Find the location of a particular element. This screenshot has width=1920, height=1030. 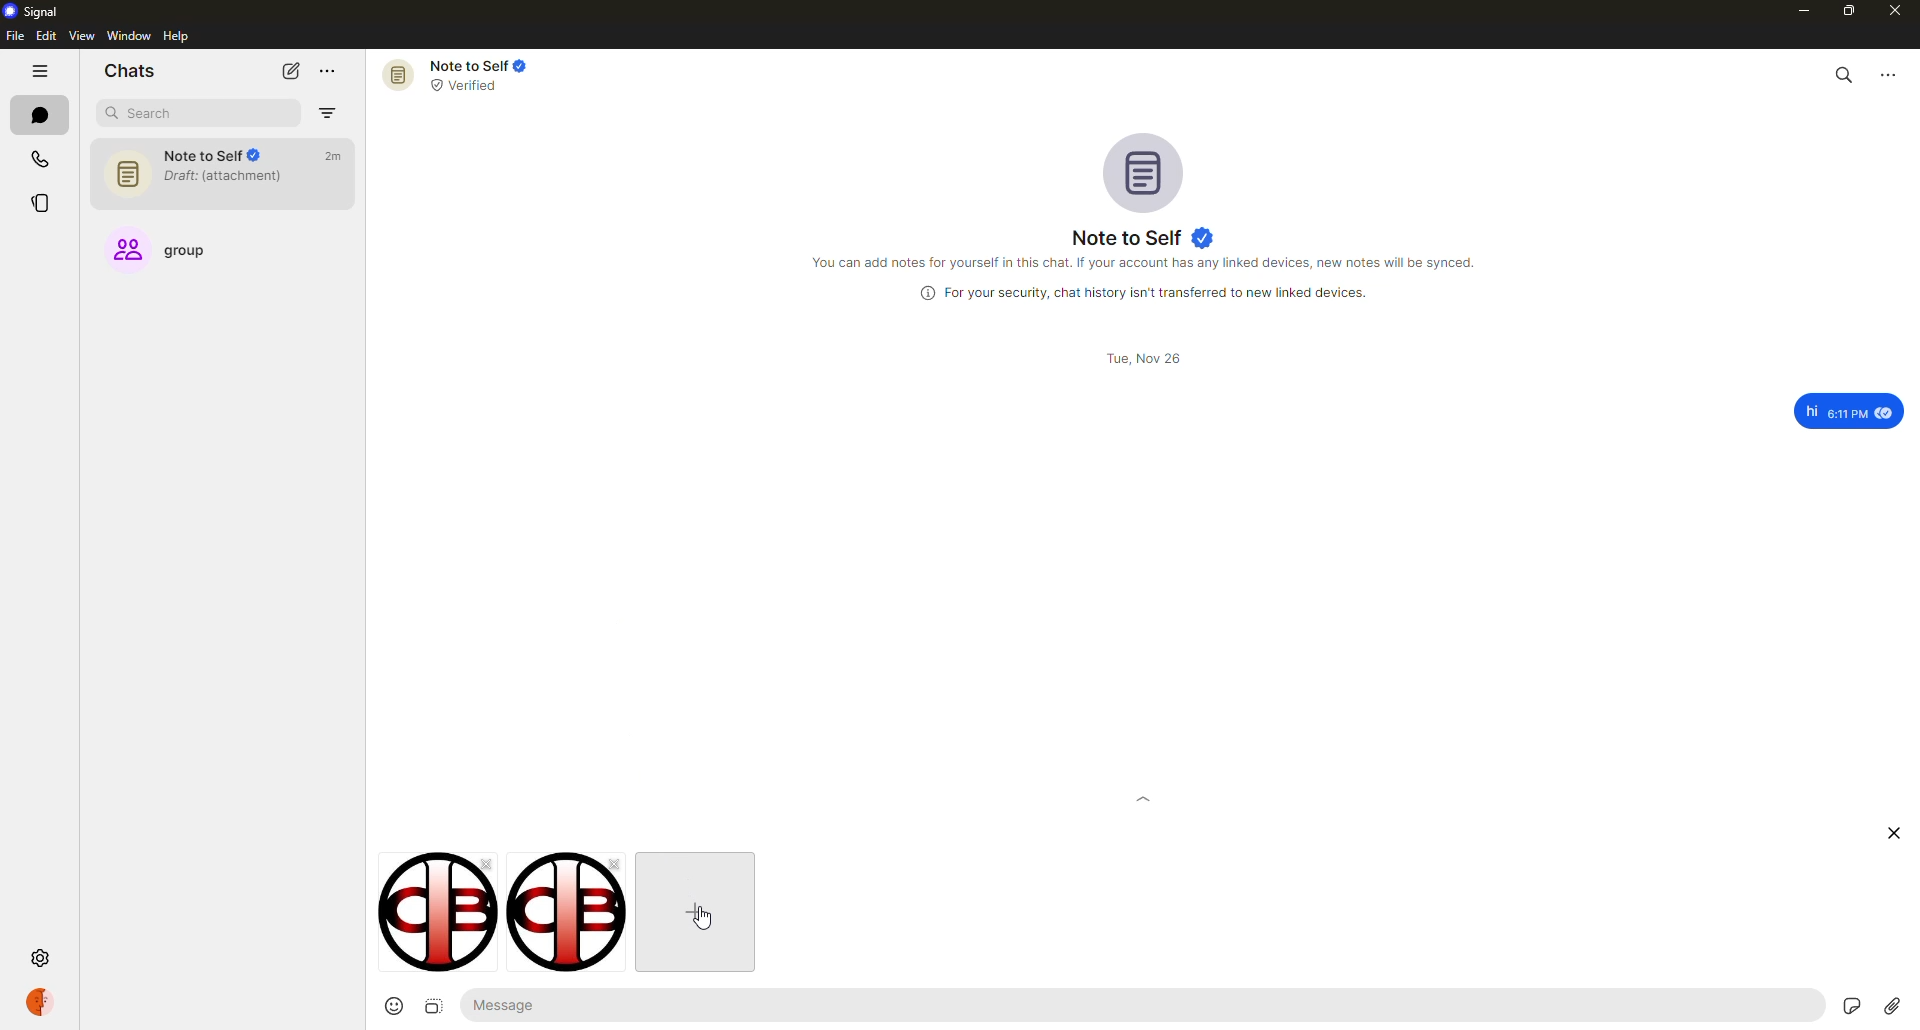

profile pic is located at coordinates (1142, 172).